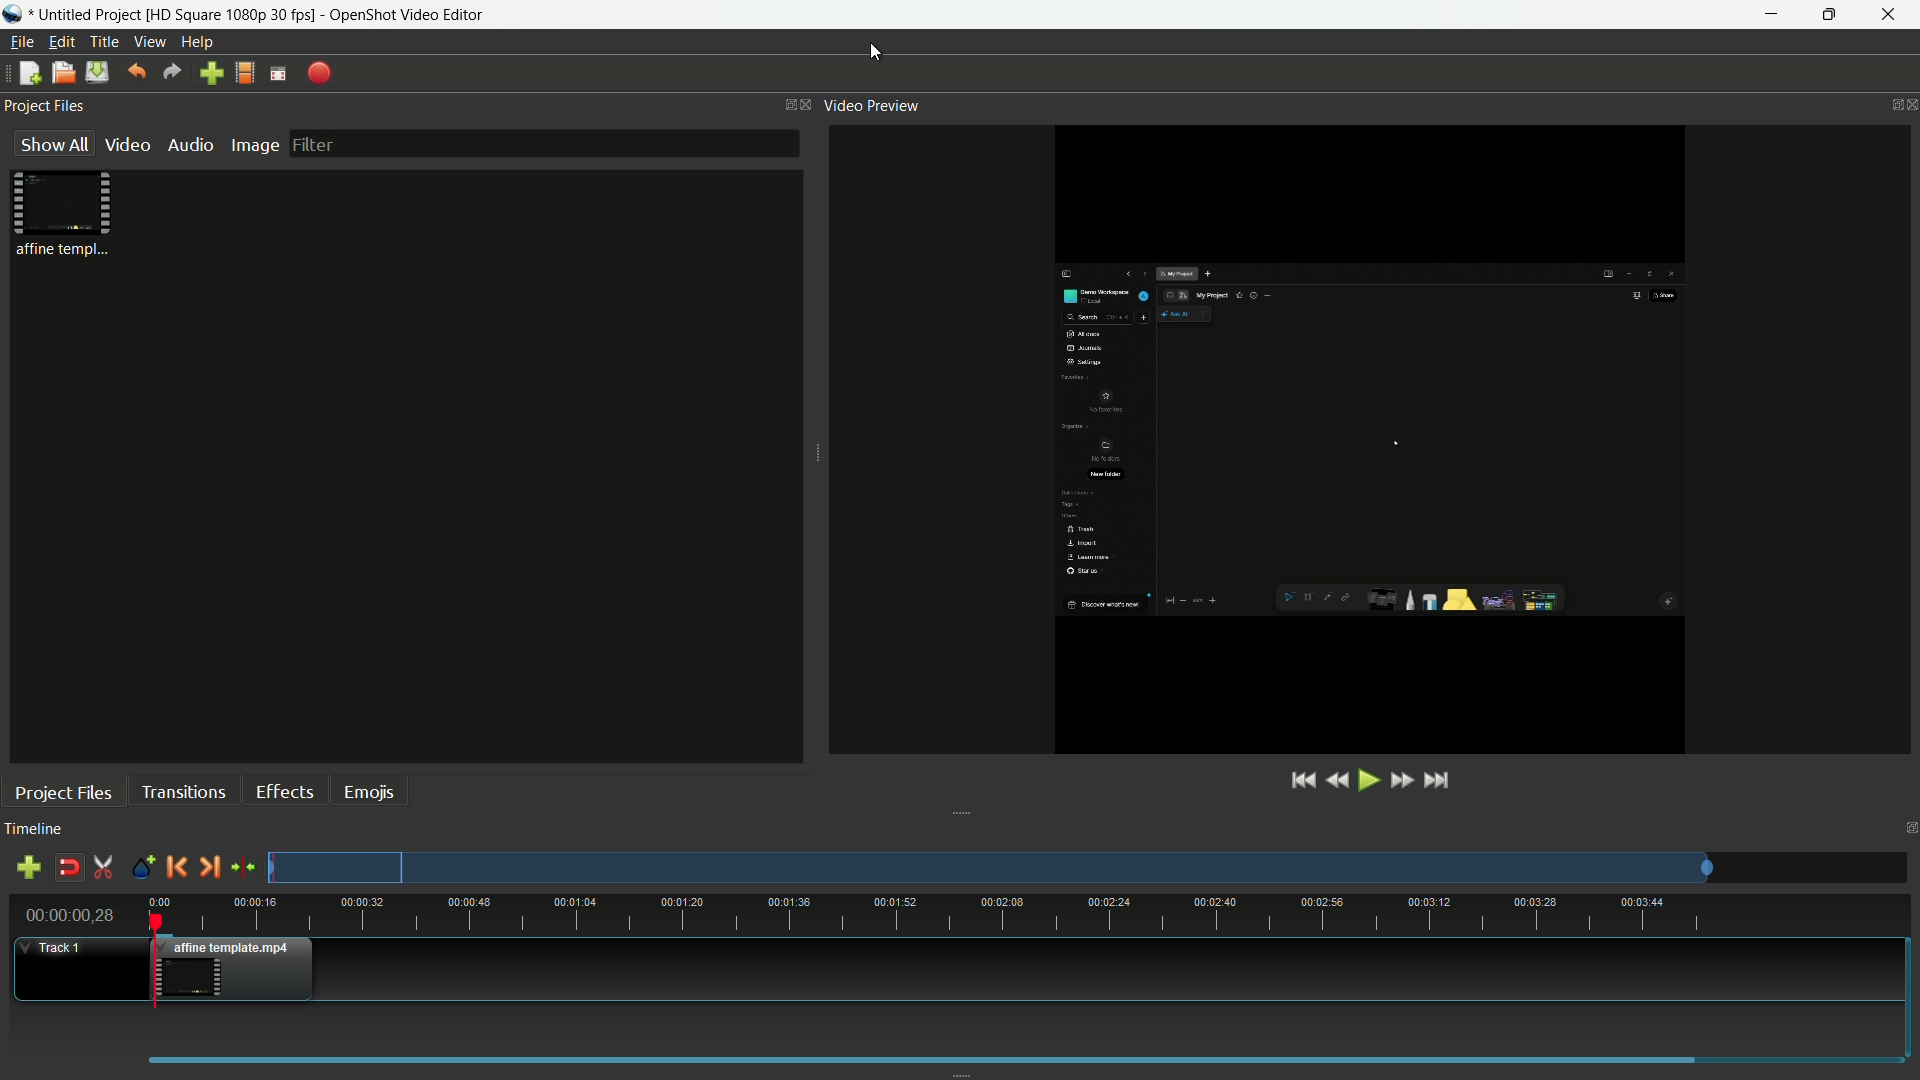  Describe the element at coordinates (64, 792) in the screenshot. I see `project files` at that location.